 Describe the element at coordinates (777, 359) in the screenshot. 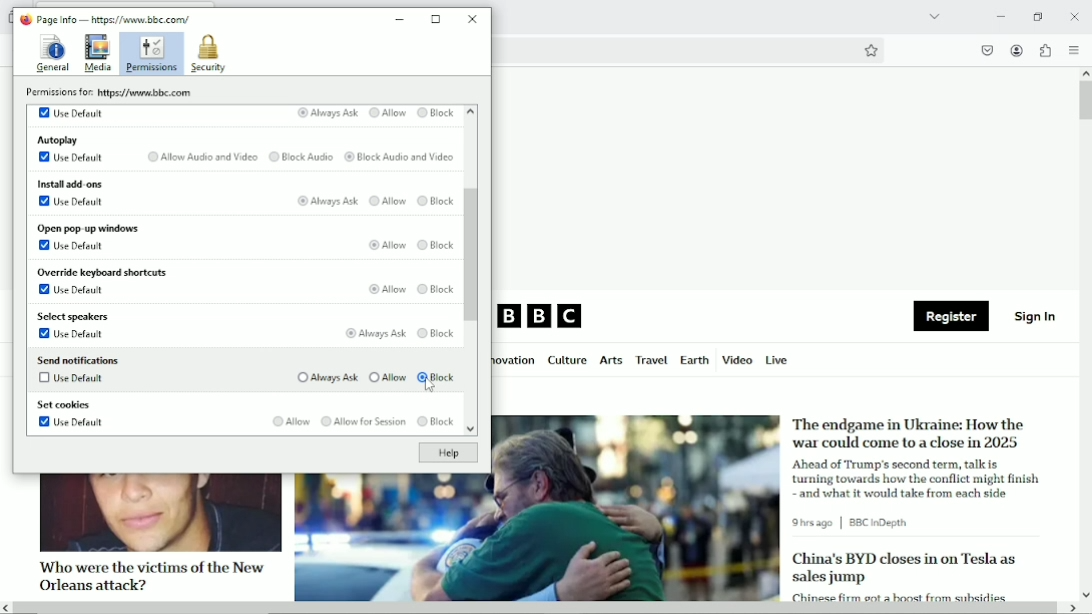

I see `Live` at that location.